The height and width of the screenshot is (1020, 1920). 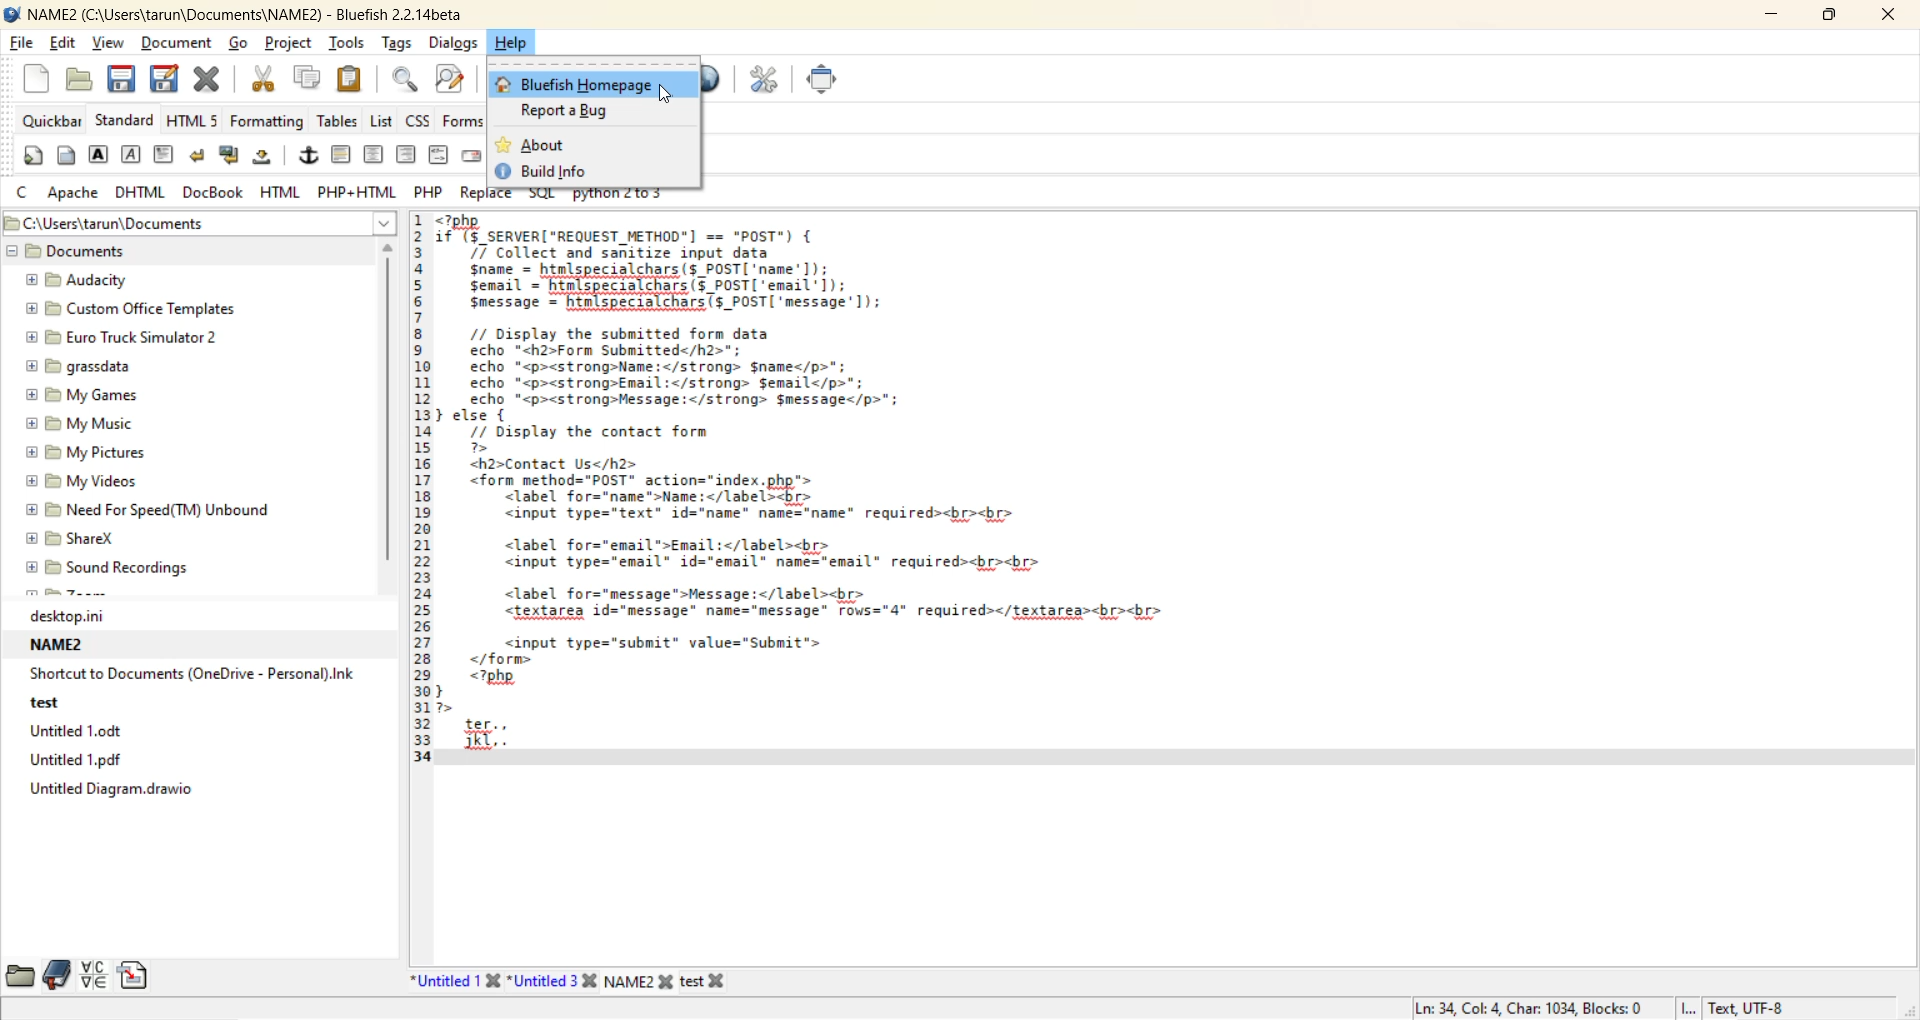 What do you see at coordinates (52, 707) in the screenshot?
I see `test` at bounding box center [52, 707].